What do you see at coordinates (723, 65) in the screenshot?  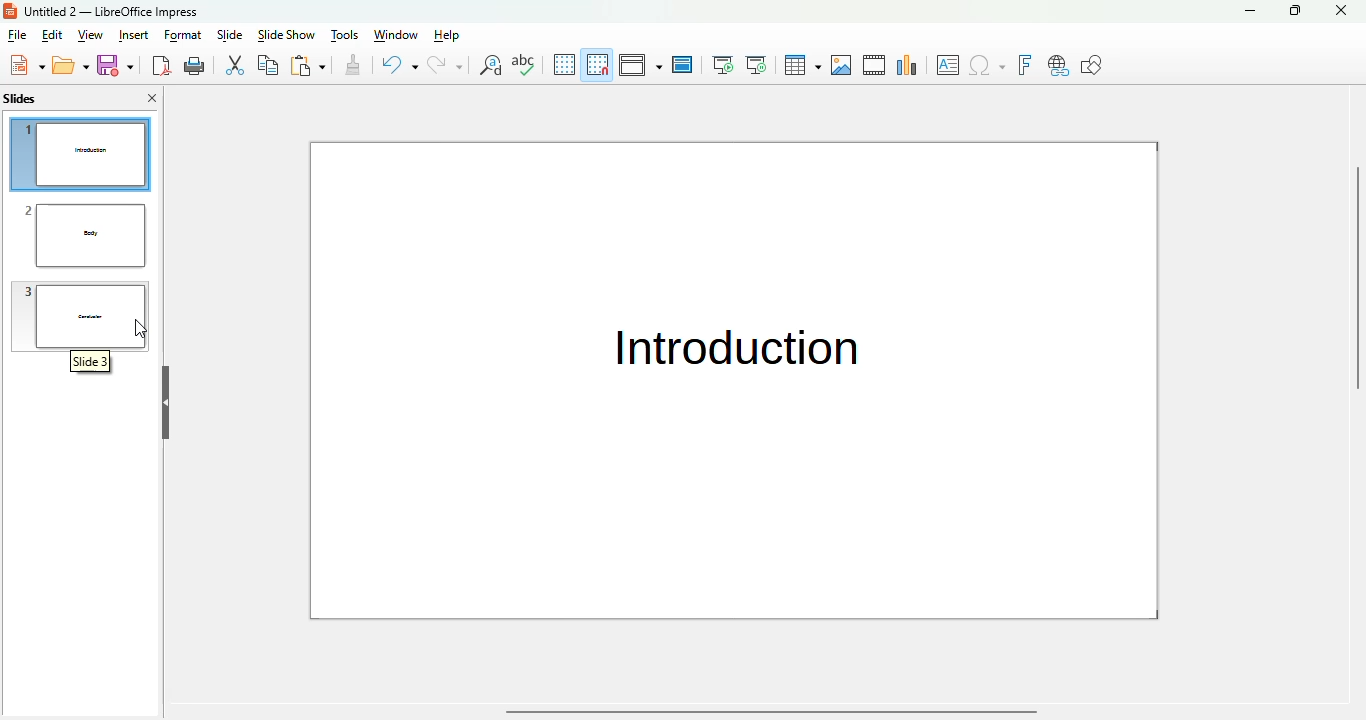 I see `start from first slide` at bounding box center [723, 65].